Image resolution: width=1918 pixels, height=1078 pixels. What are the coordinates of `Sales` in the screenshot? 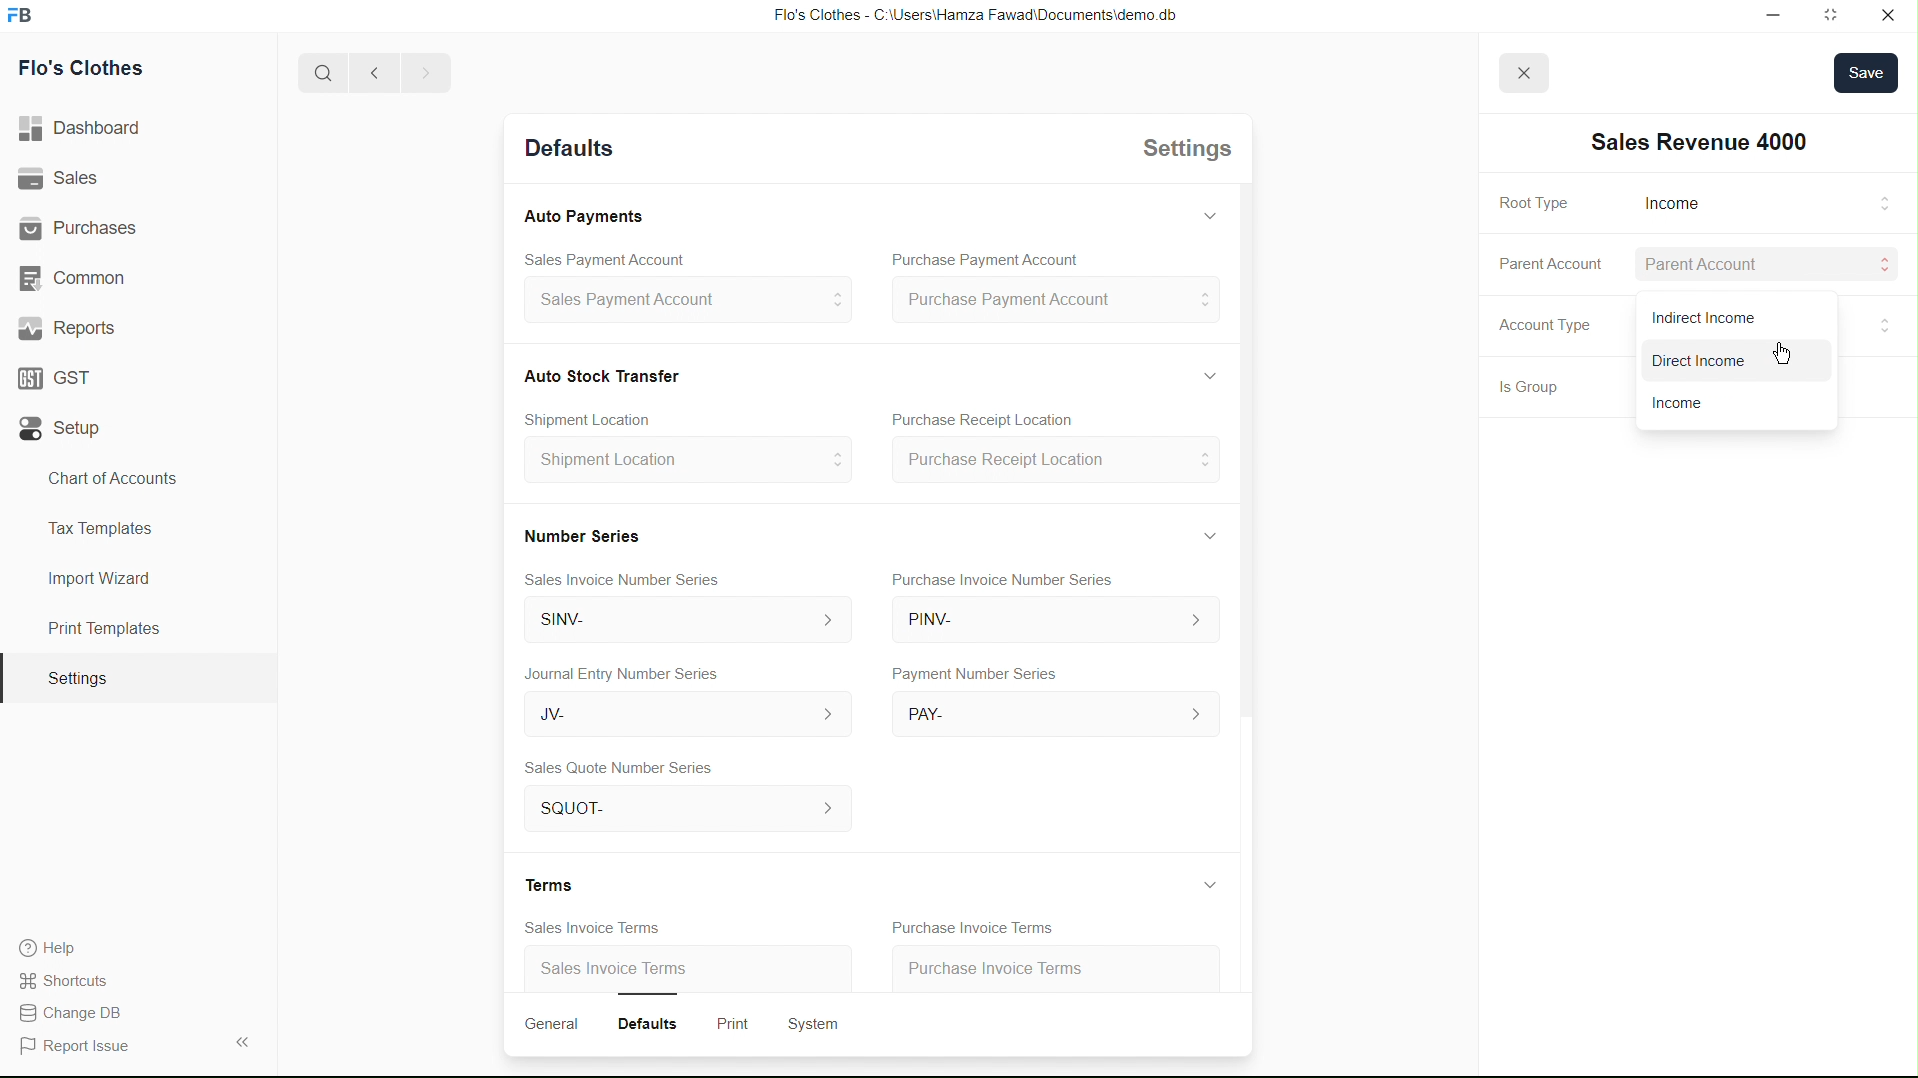 It's located at (63, 179).